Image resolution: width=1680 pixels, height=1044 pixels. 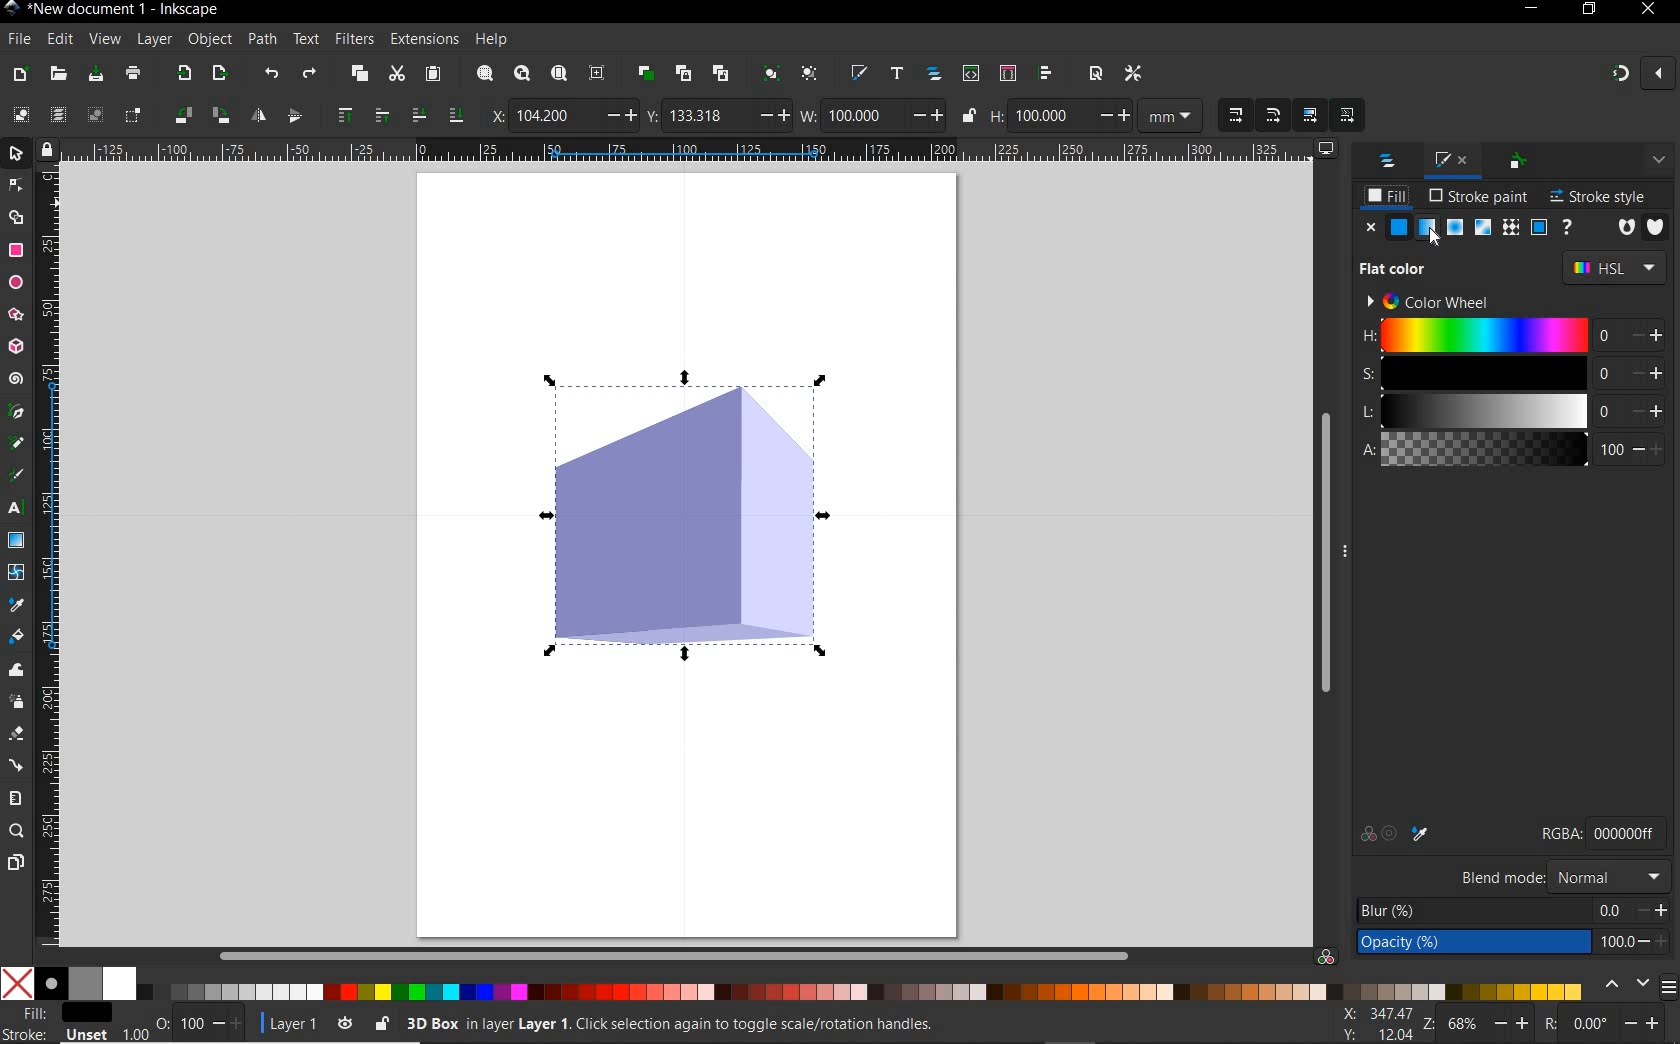 What do you see at coordinates (19, 112) in the screenshot?
I see `SELECT ALL` at bounding box center [19, 112].